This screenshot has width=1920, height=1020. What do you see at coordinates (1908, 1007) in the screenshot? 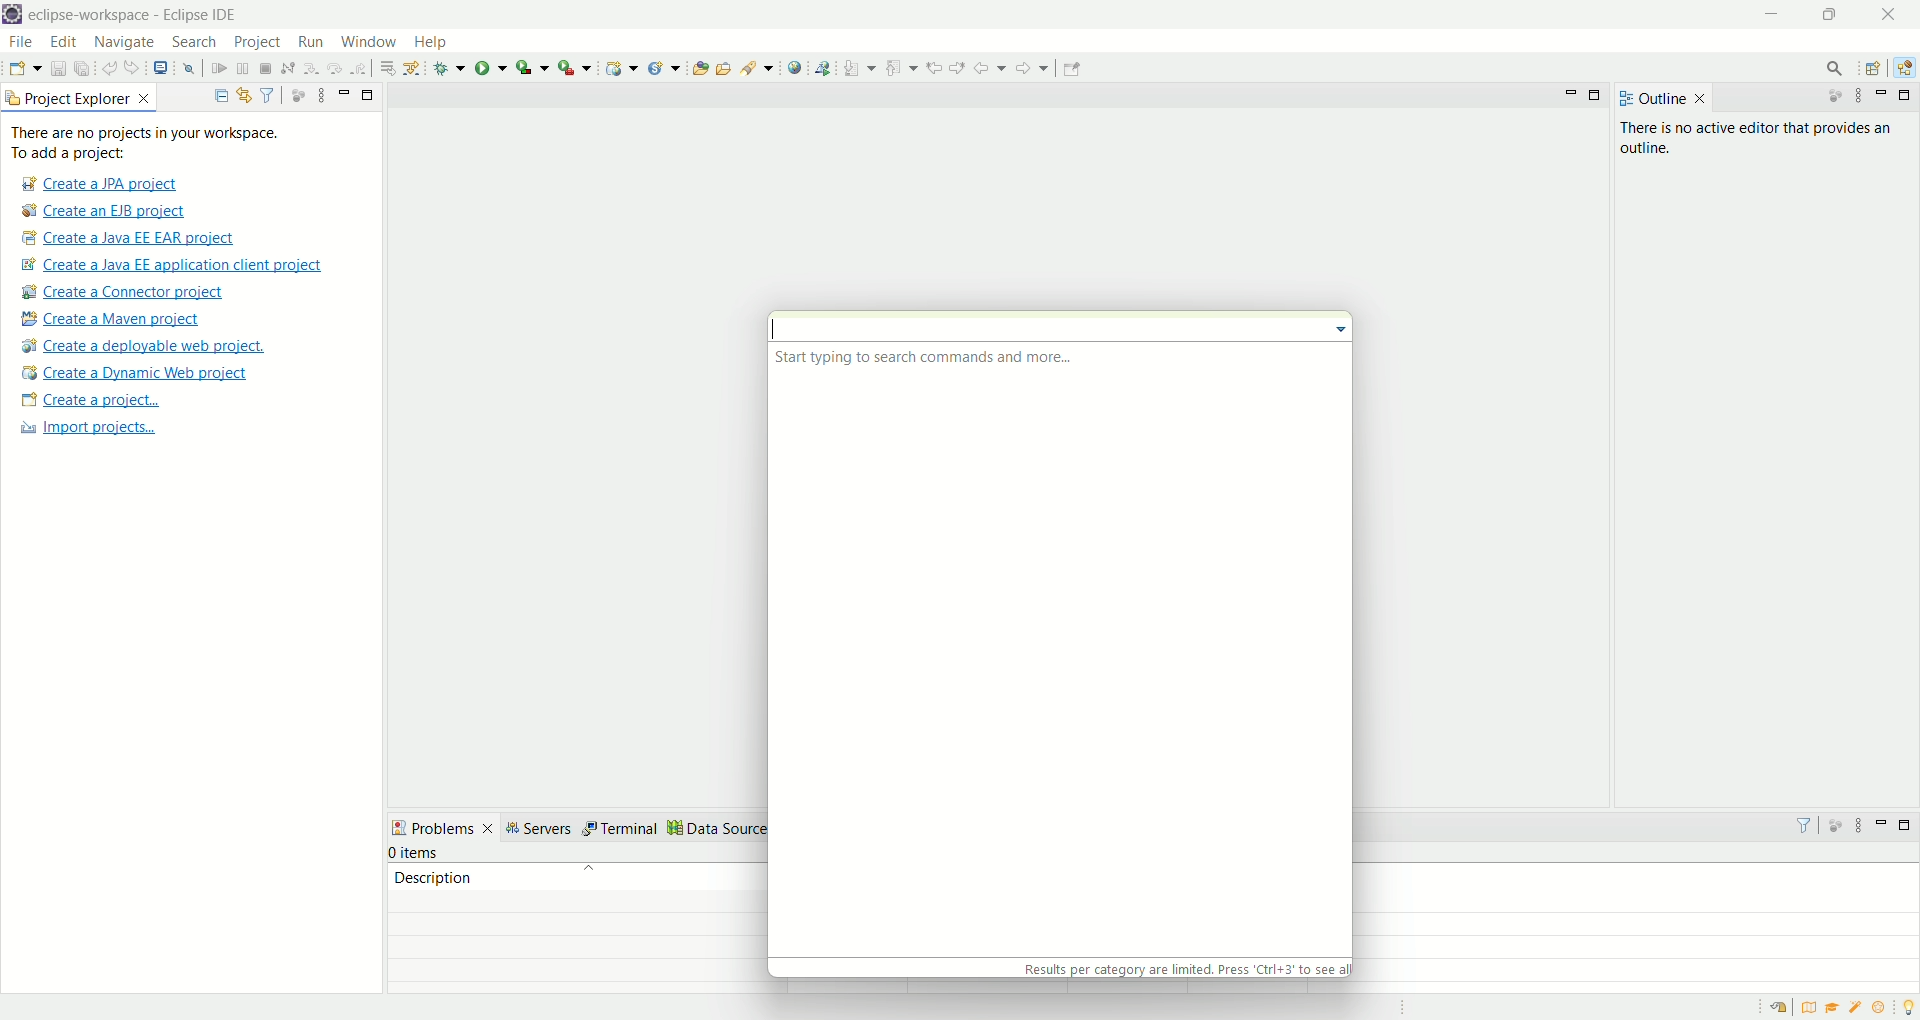
I see `tip of the day` at bounding box center [1908, 1007].